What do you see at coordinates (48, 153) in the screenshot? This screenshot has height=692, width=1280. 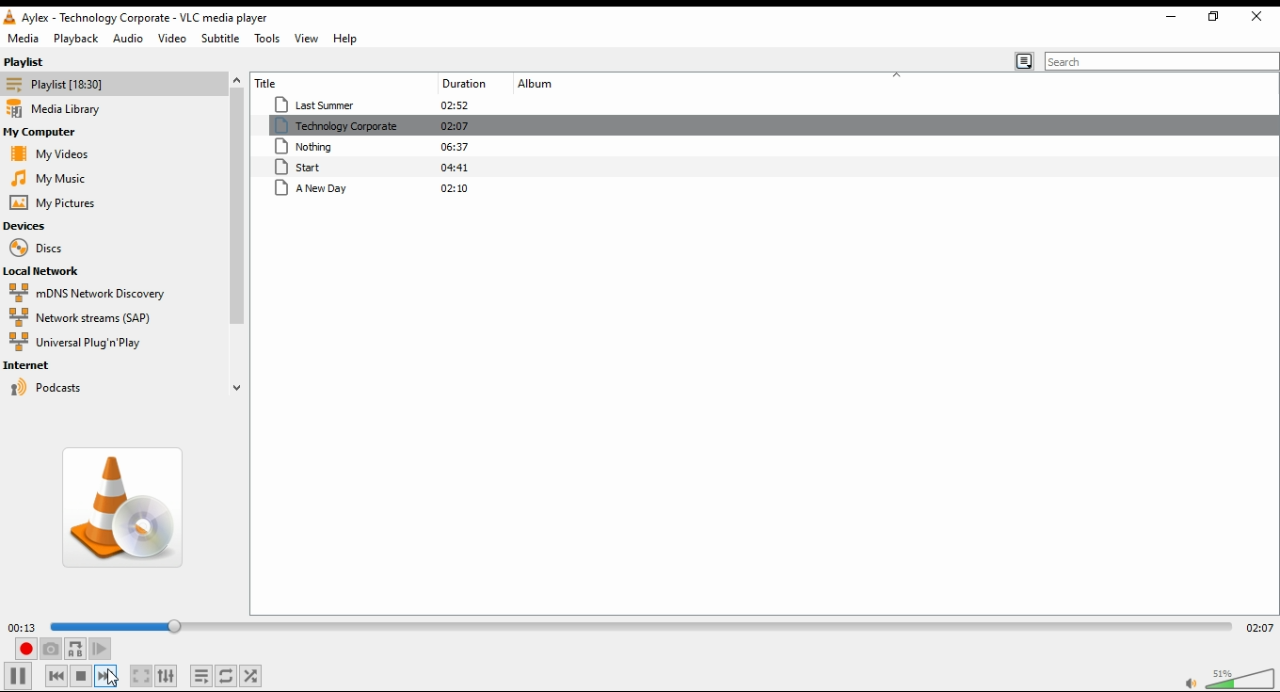 I see `my videos` at bounding box center [48, 153].